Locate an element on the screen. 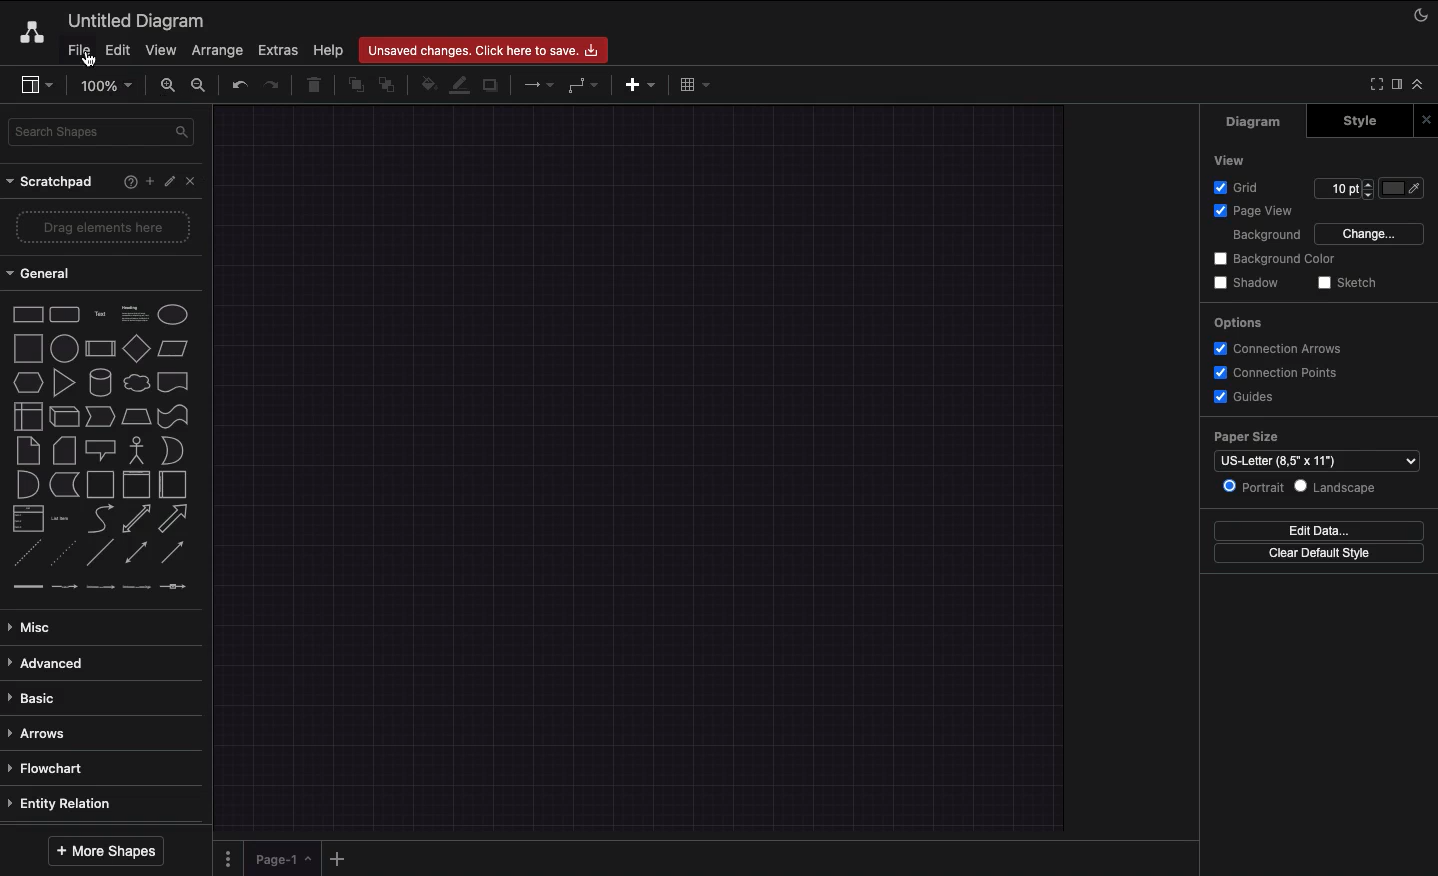  Insert is located at coordinates (635, 83).